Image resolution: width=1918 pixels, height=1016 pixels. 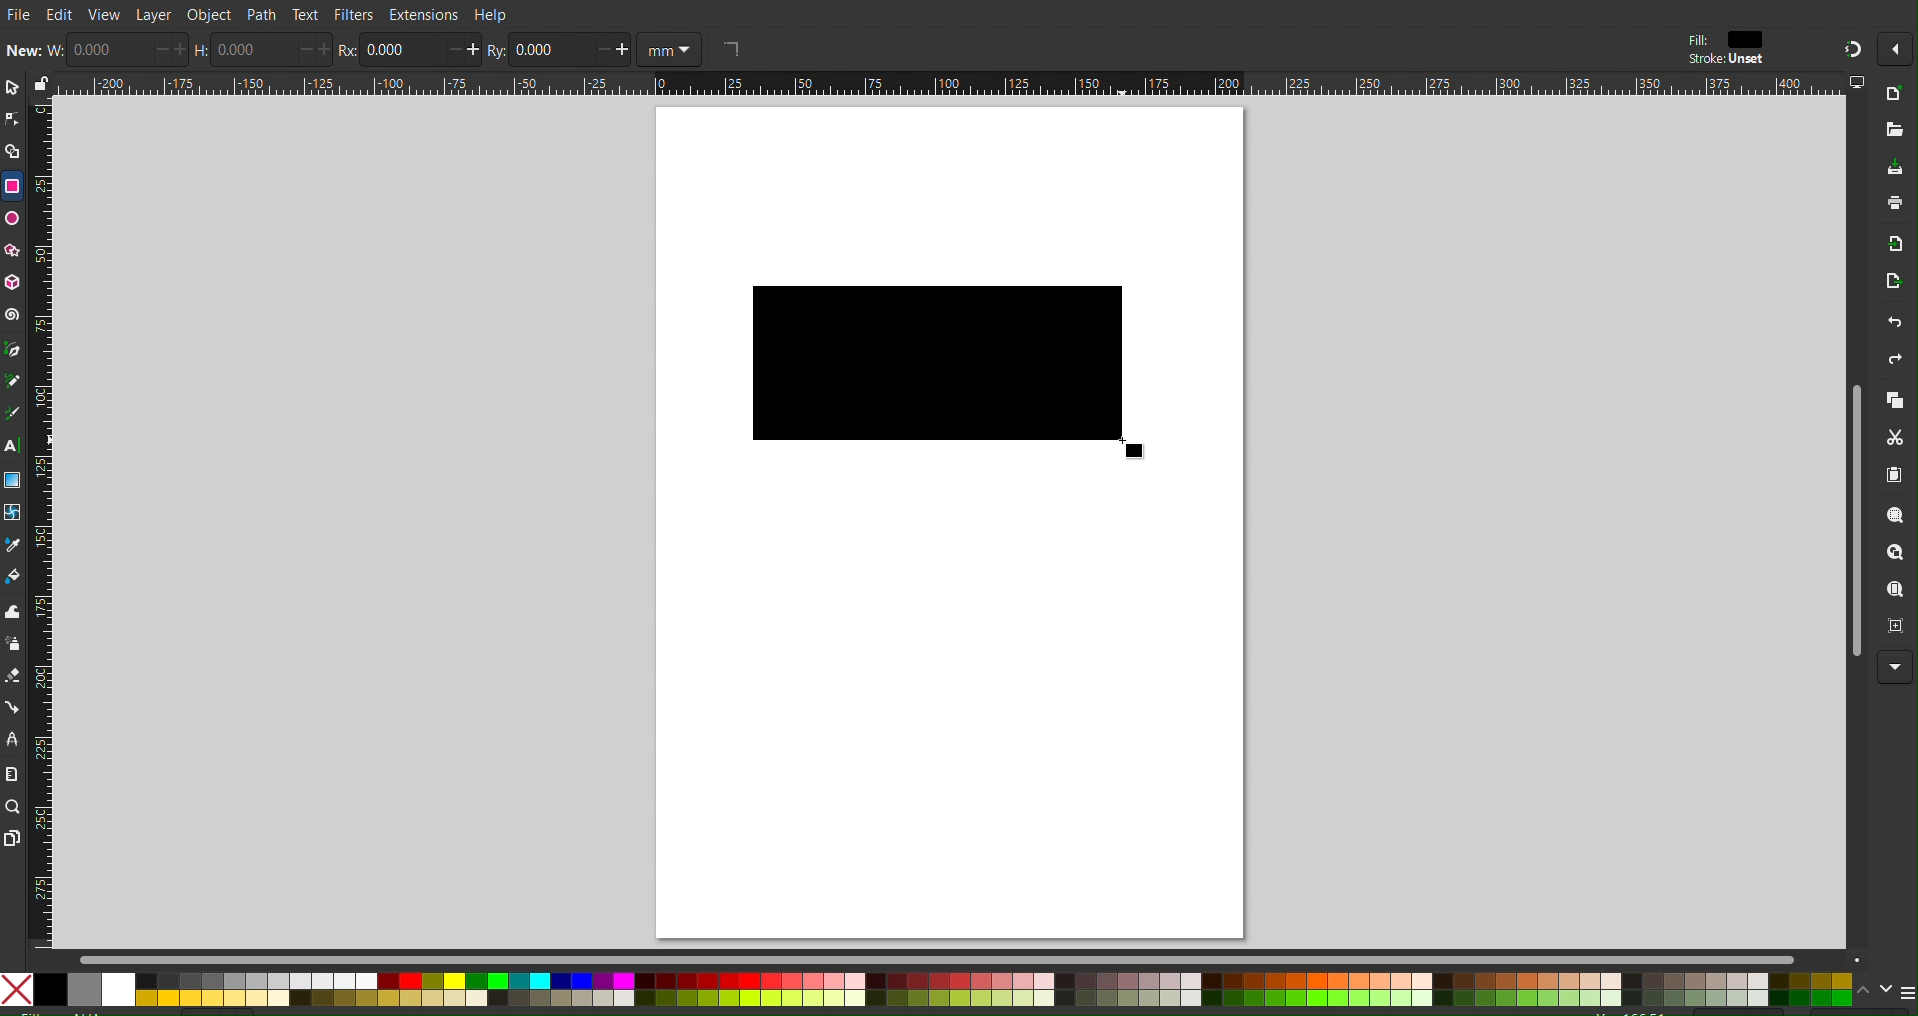 What do you see at coordinates (1896, 477) in the screenshot?
I see `Paste` at bounding box center [1896, 477].